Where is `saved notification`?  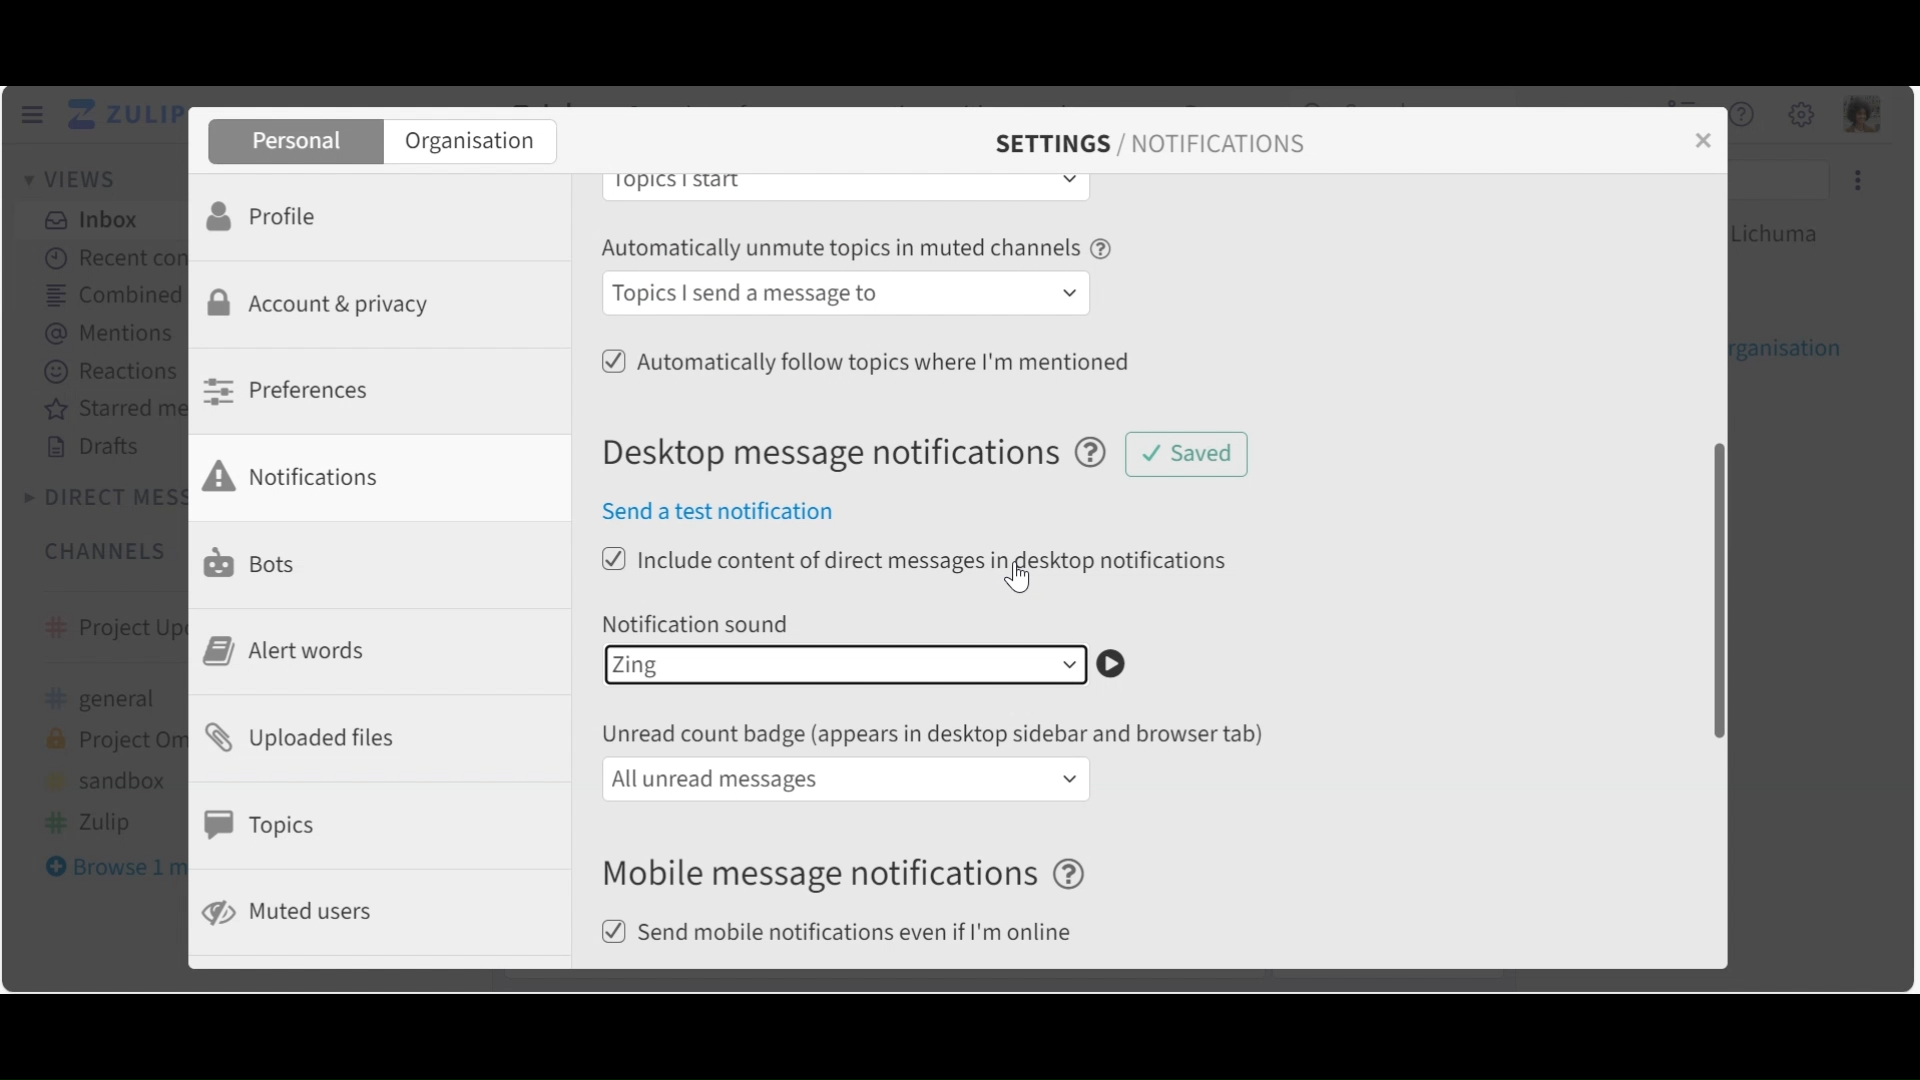
saved notification is located at coordinates (1184, 452).